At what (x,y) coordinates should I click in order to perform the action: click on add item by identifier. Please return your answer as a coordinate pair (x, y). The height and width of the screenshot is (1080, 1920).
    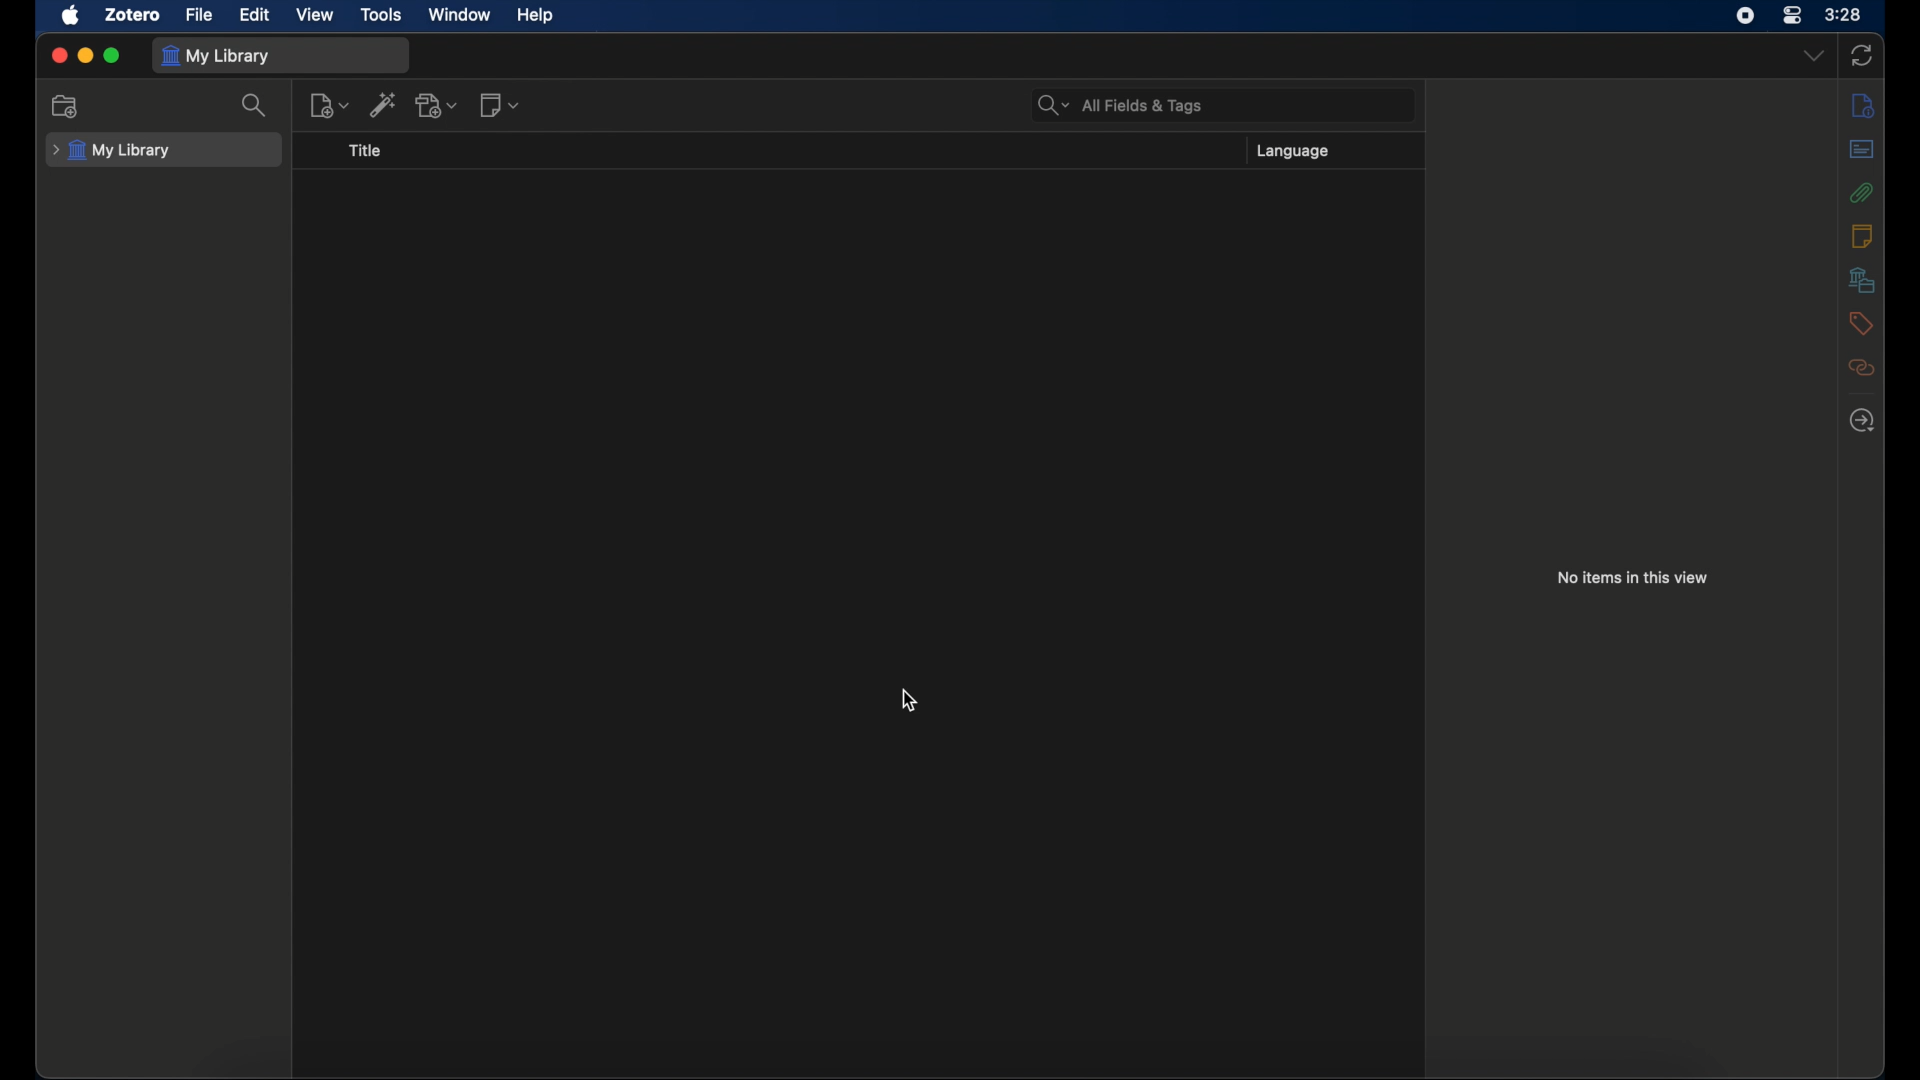
    Looking at the image, I should click on (383, 104).